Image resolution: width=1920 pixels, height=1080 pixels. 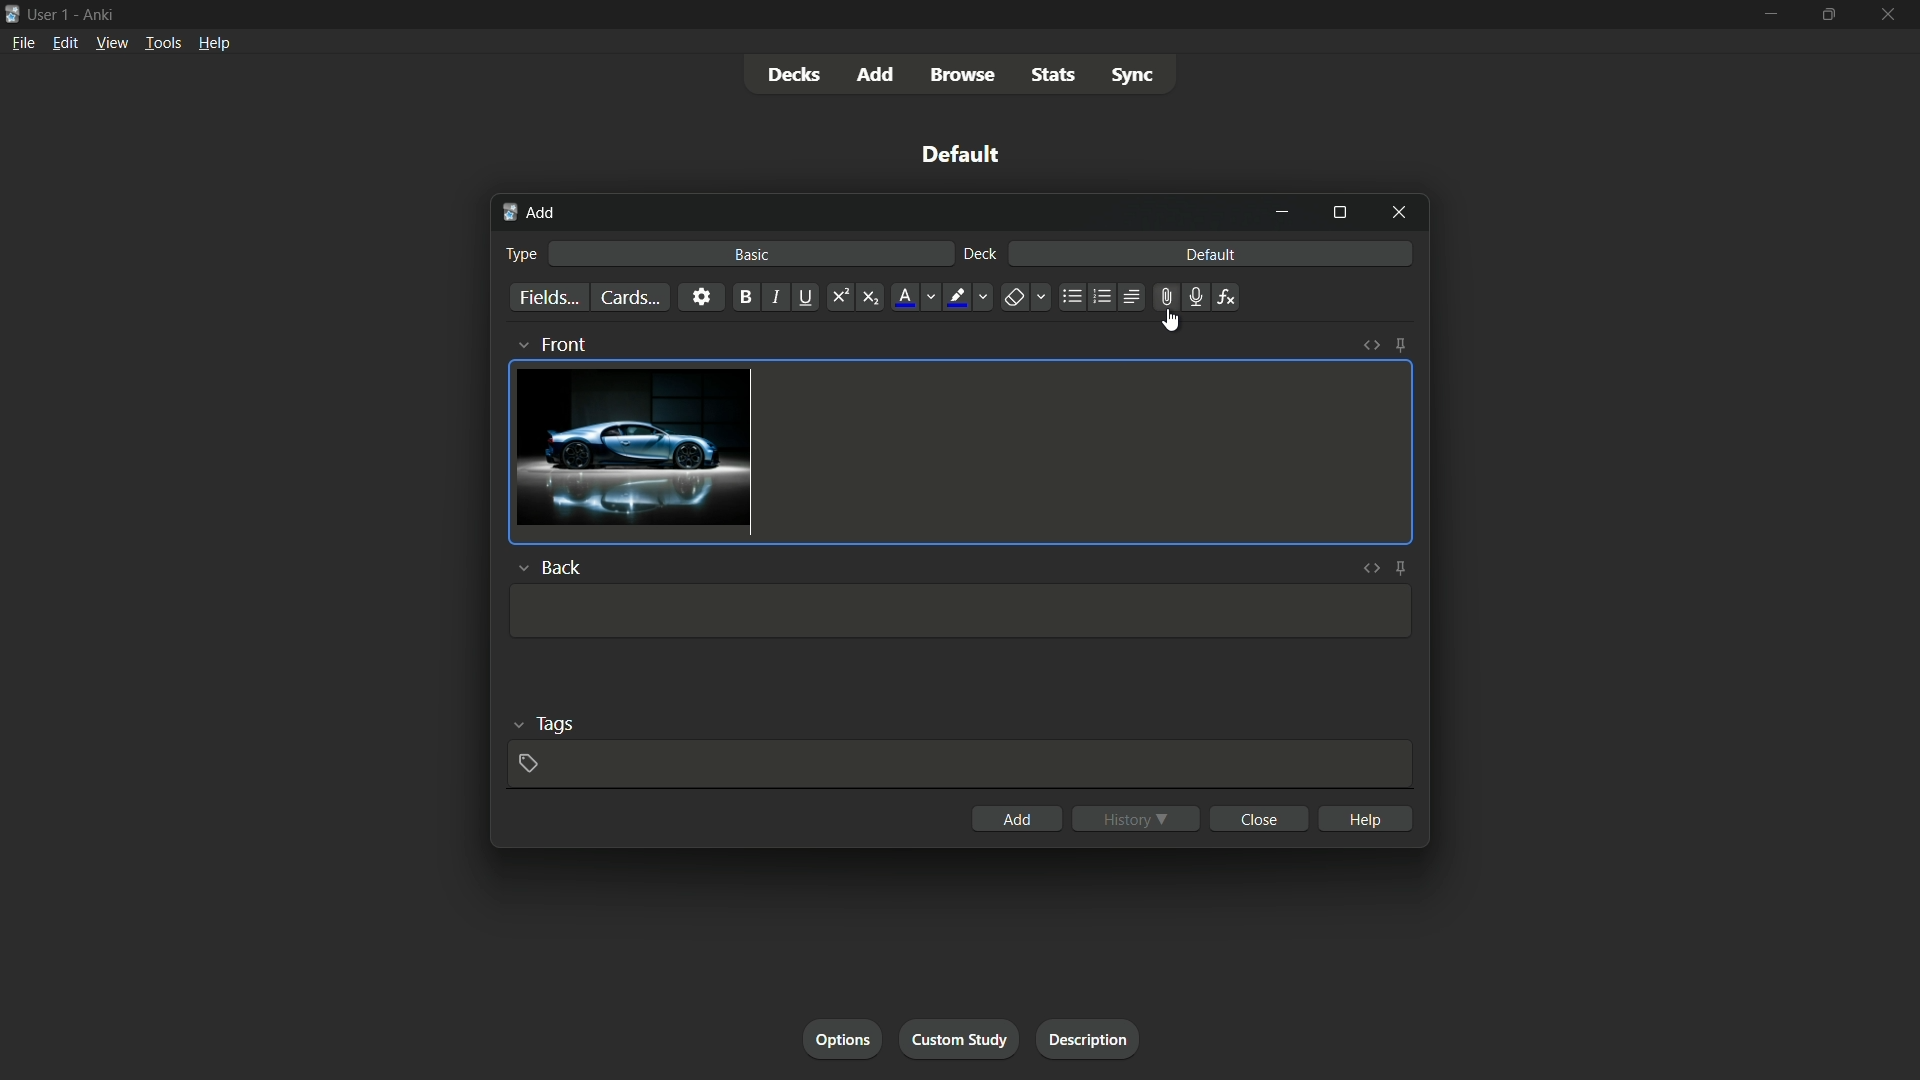 What do you see at coordinates (1136, 76) in the screenshot?
I see `sync` at bounding box center [1136, 76].